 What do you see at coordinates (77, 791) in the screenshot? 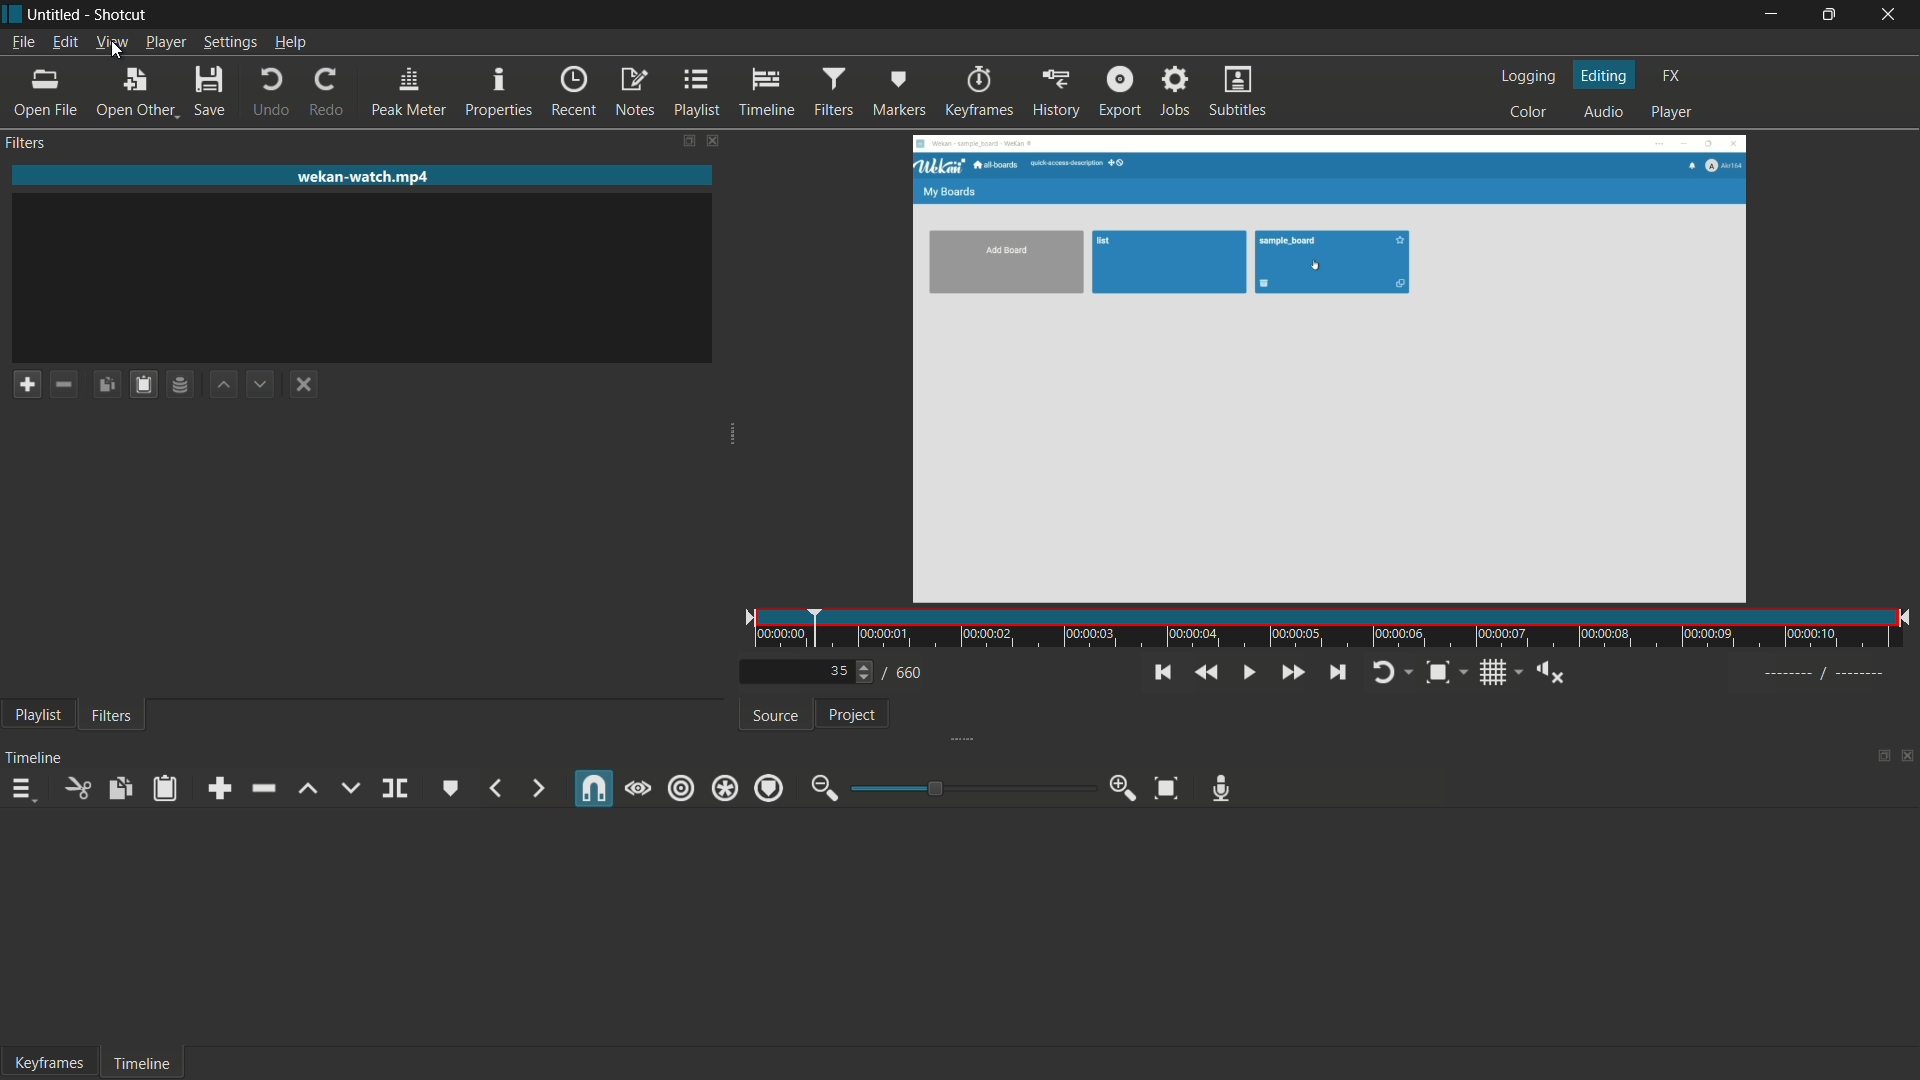
I see `cut` at bounding box center [77, 791].